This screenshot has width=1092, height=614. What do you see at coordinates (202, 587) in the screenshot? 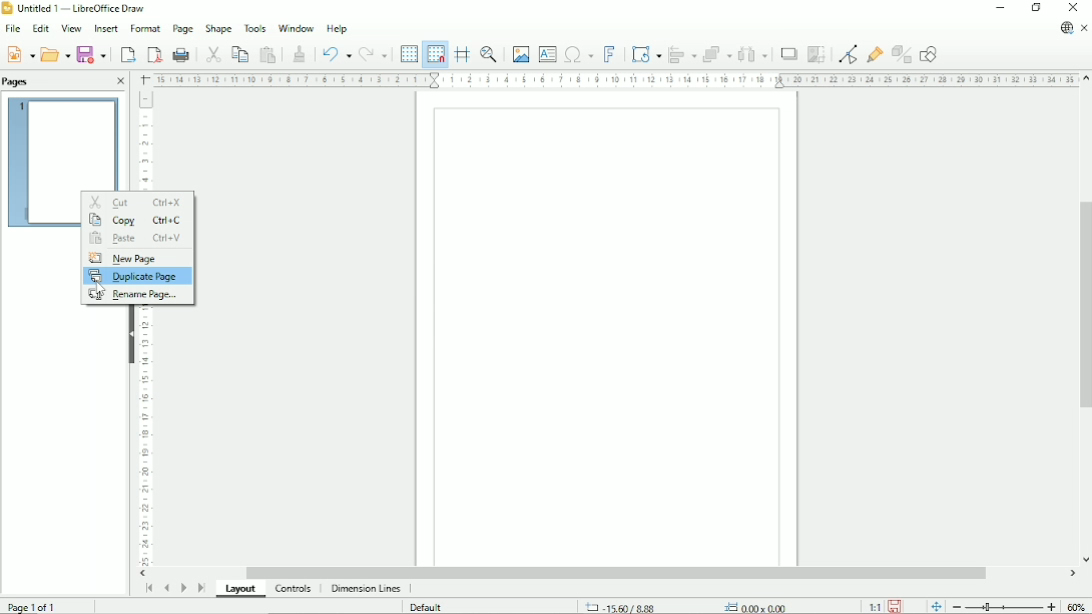
I see `Scroll to last page` at bounding box center [202, 587].